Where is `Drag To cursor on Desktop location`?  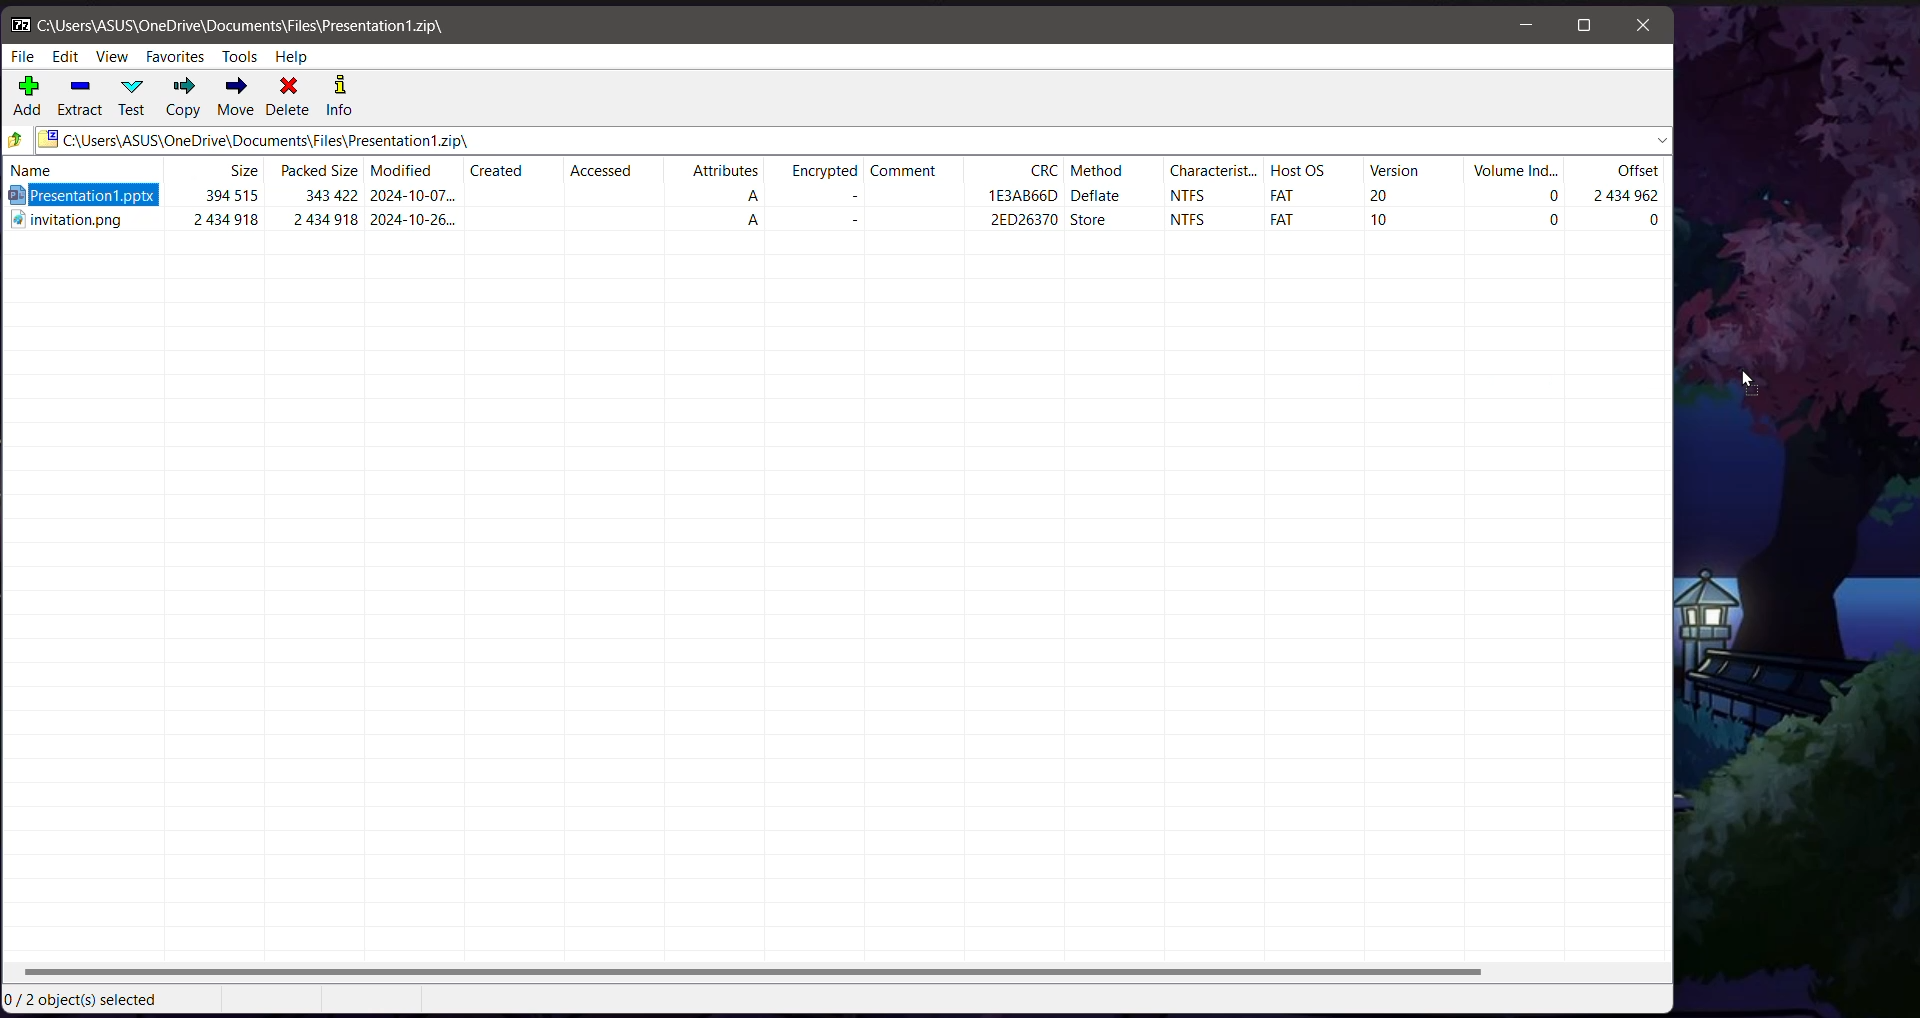 Drag To cursor on Desktop location is located at coordinates (1749, 381).